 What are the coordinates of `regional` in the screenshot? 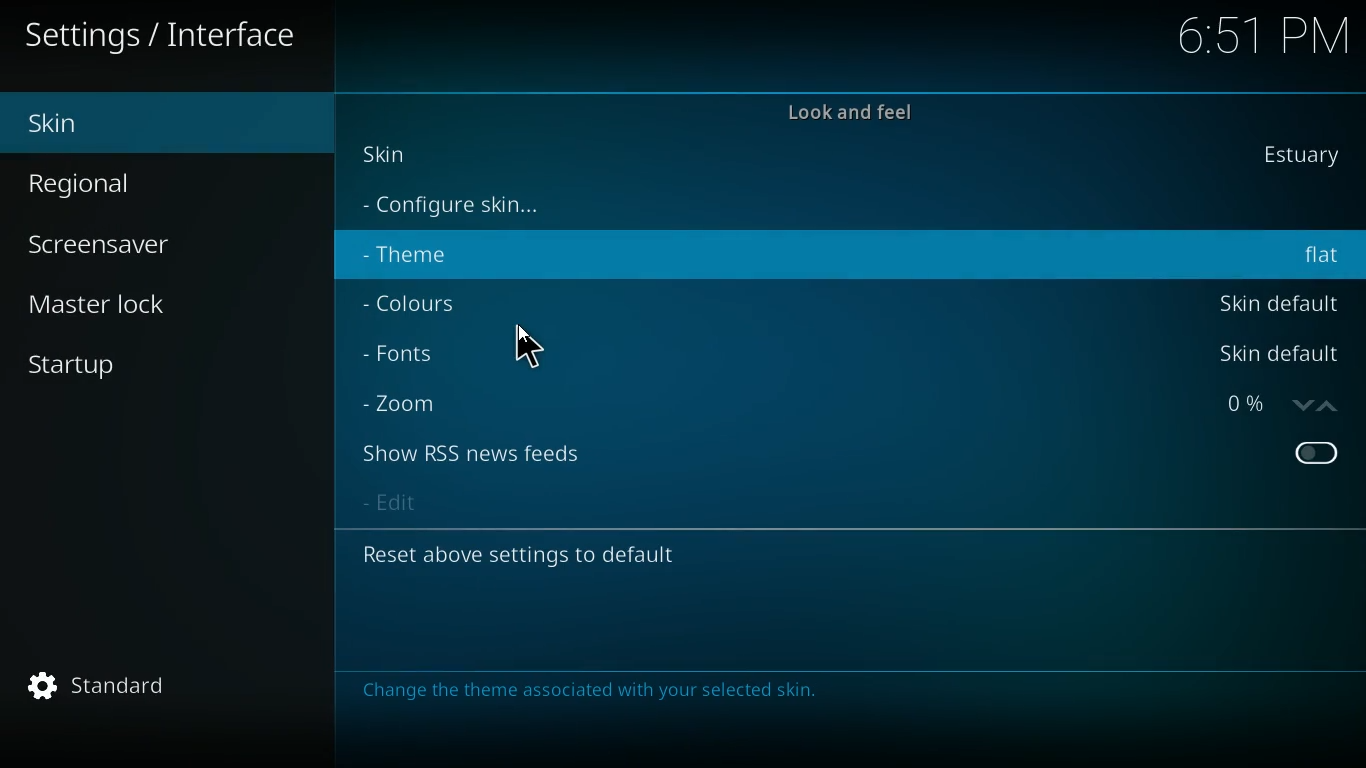 It's located at (143, 185).